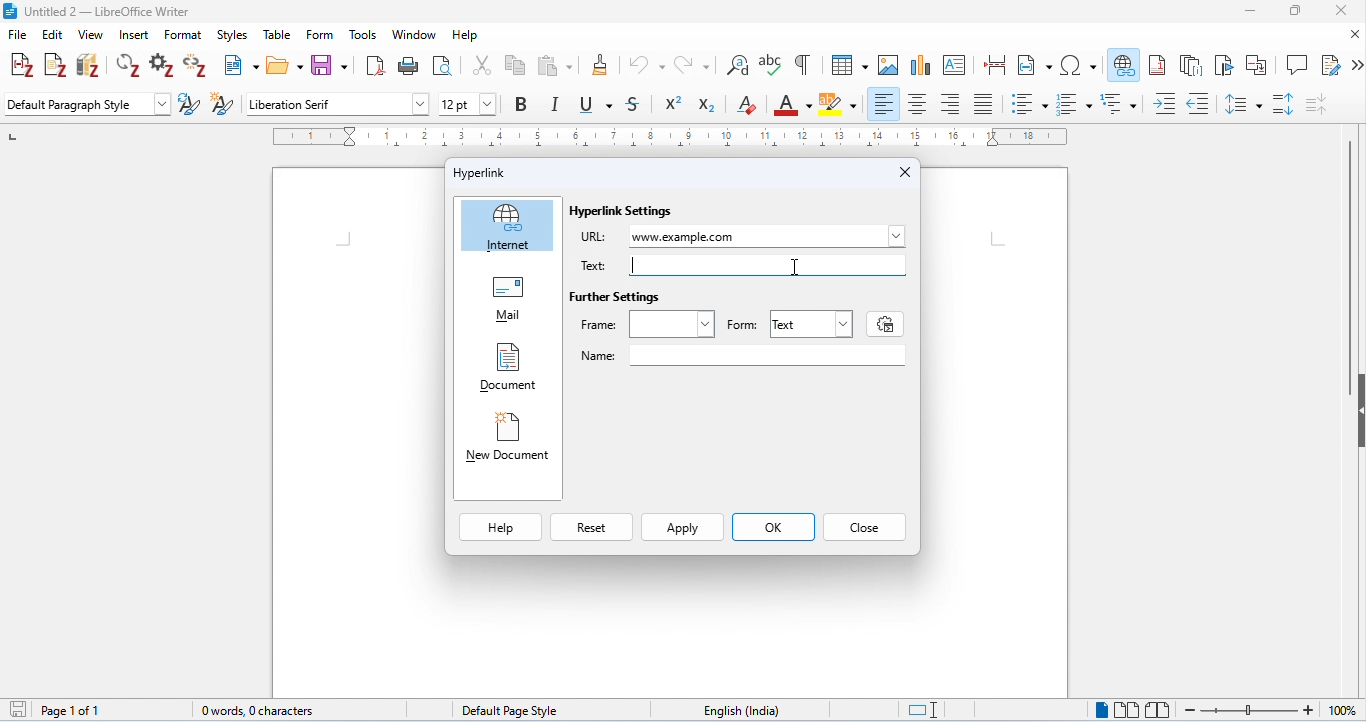 The image size is (1366, 722). Describe the element at coordinates (472, 105) in the screenshot. I see `font size` at that location.